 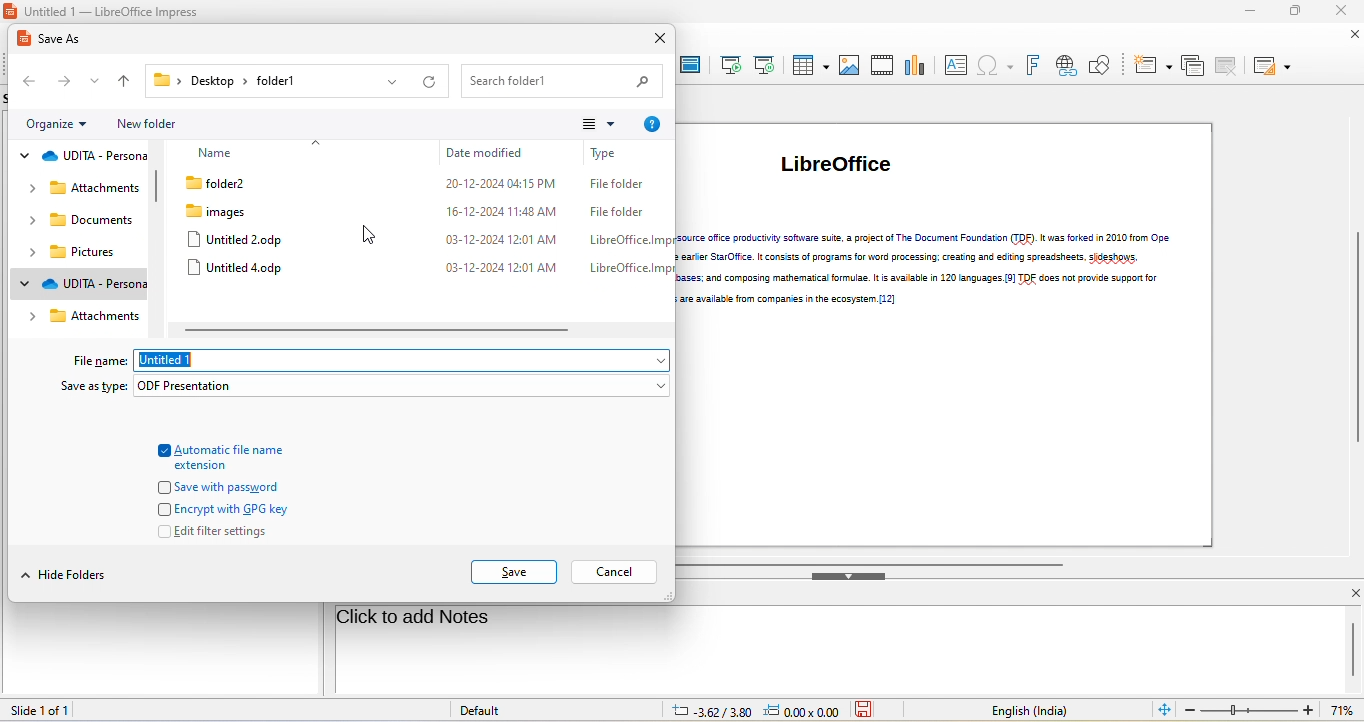 I want to click on vertical scroll bar, so click(x=1353, y=649).